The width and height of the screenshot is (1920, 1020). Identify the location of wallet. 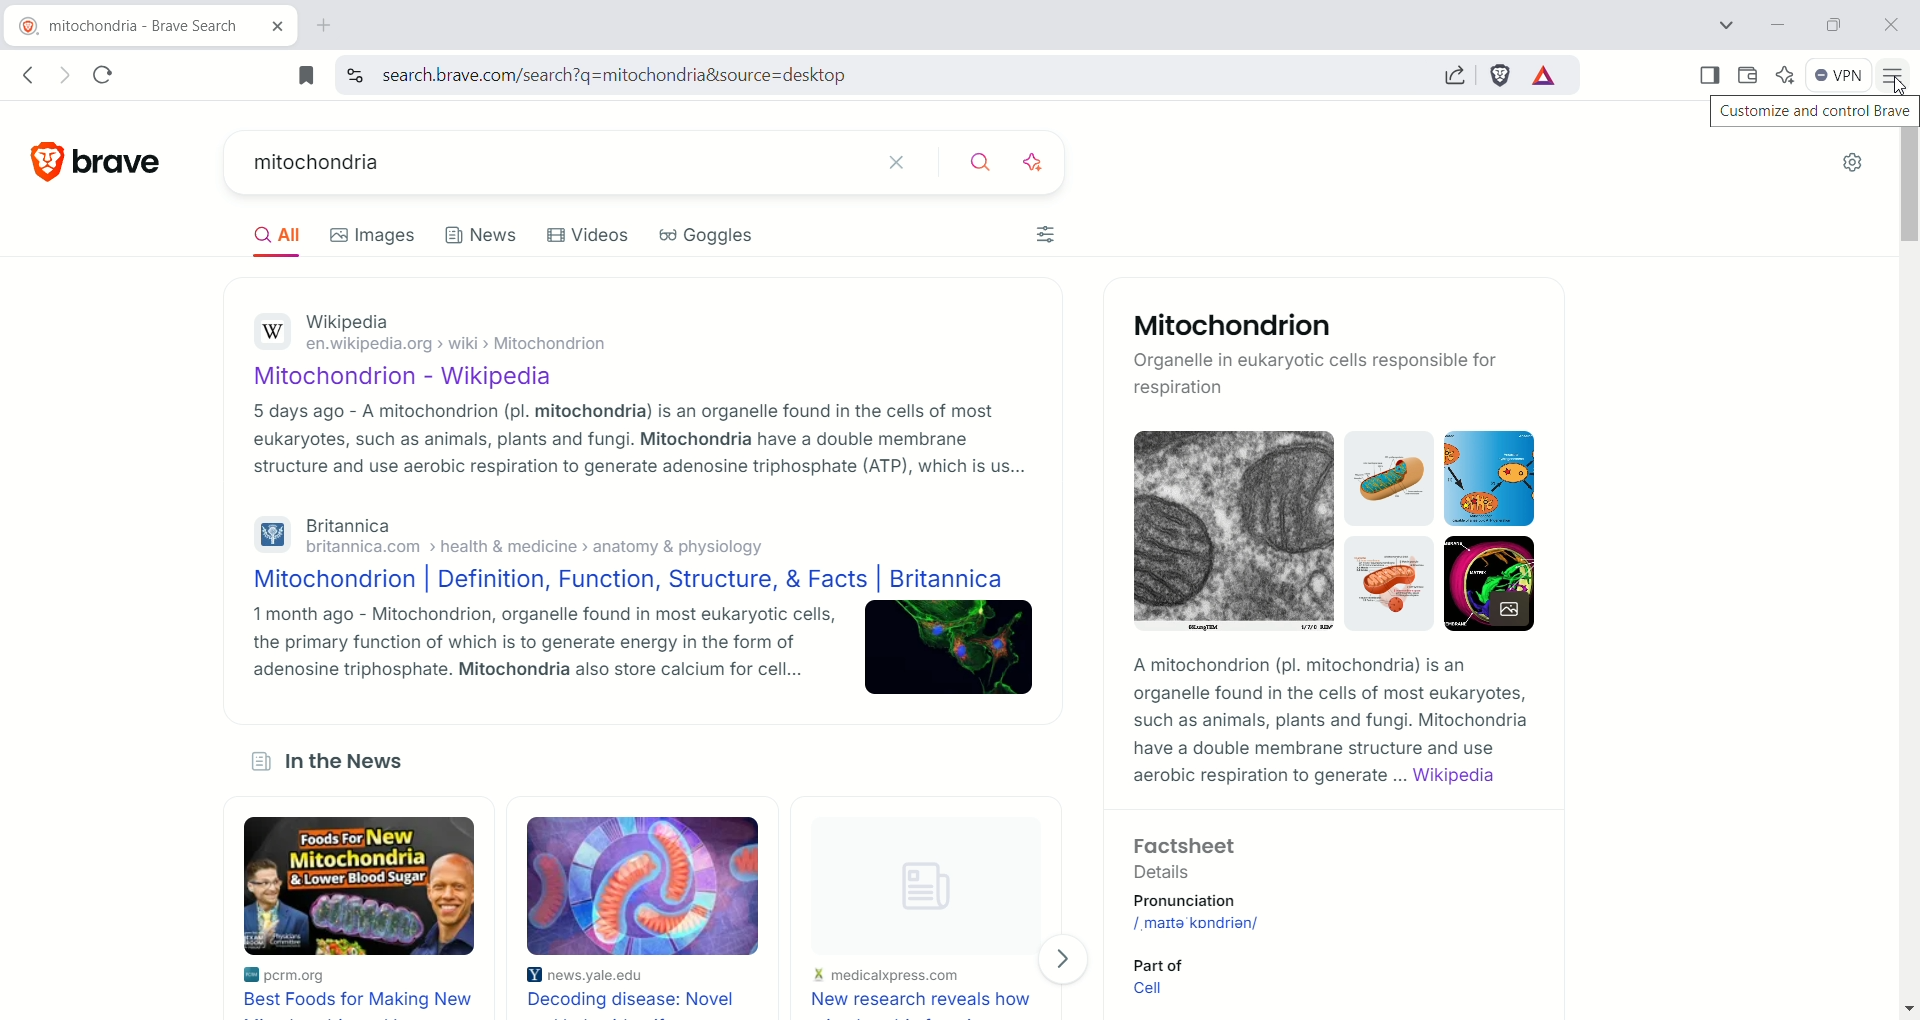
(1747, 75).